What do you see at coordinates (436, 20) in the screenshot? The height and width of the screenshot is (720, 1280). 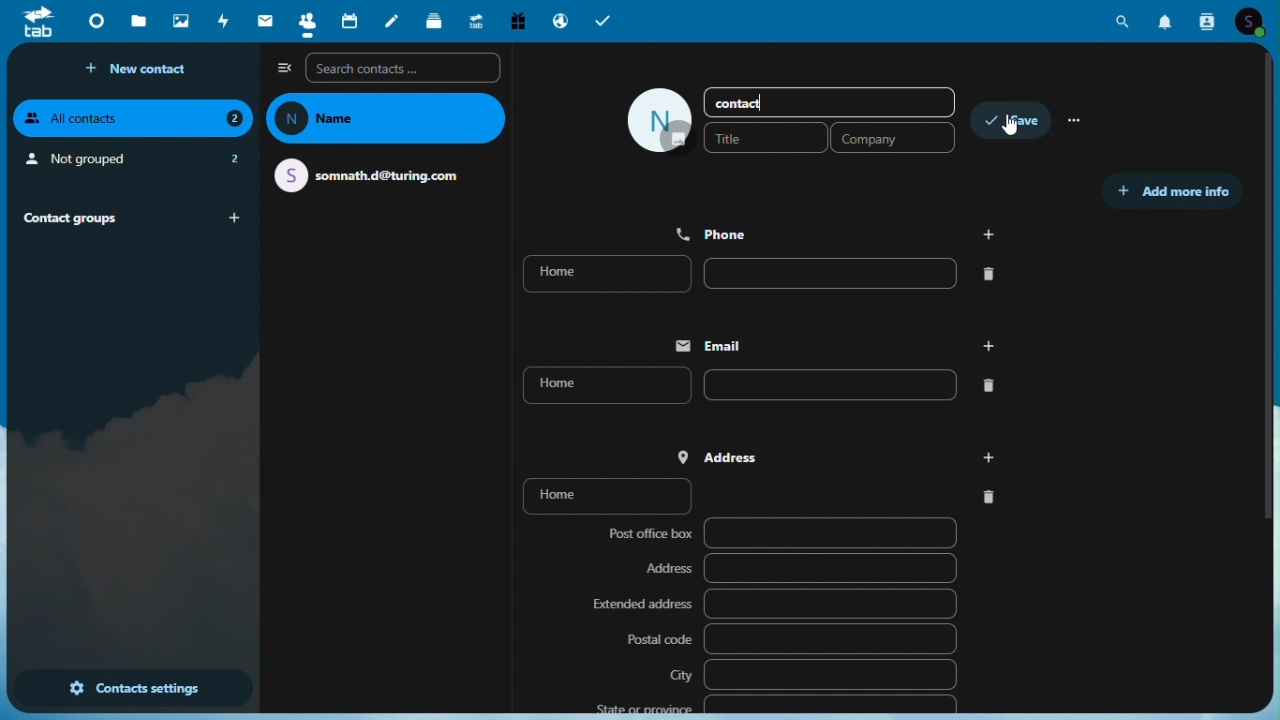 I see `Deck` at bounding box center [436, 20].